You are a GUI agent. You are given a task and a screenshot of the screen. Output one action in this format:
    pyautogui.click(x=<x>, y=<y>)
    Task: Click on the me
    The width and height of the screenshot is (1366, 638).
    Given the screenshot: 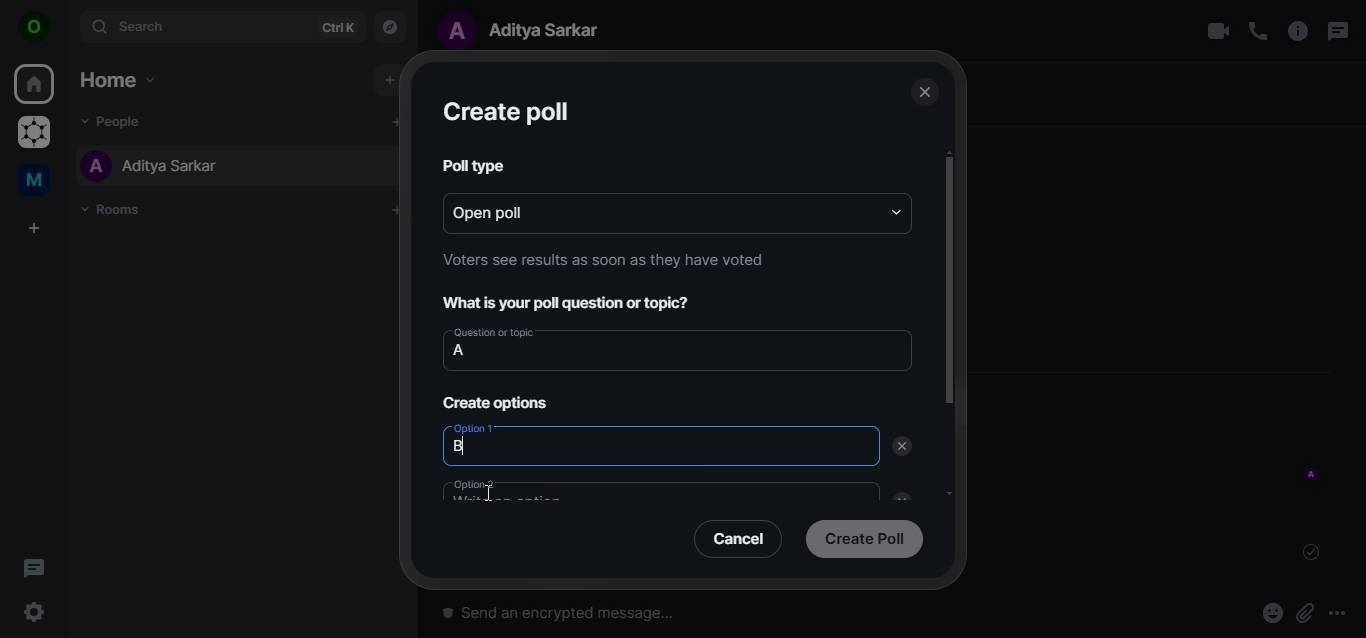 What is the action you would take?
    pyautogui.click(x=37, y=183)
    